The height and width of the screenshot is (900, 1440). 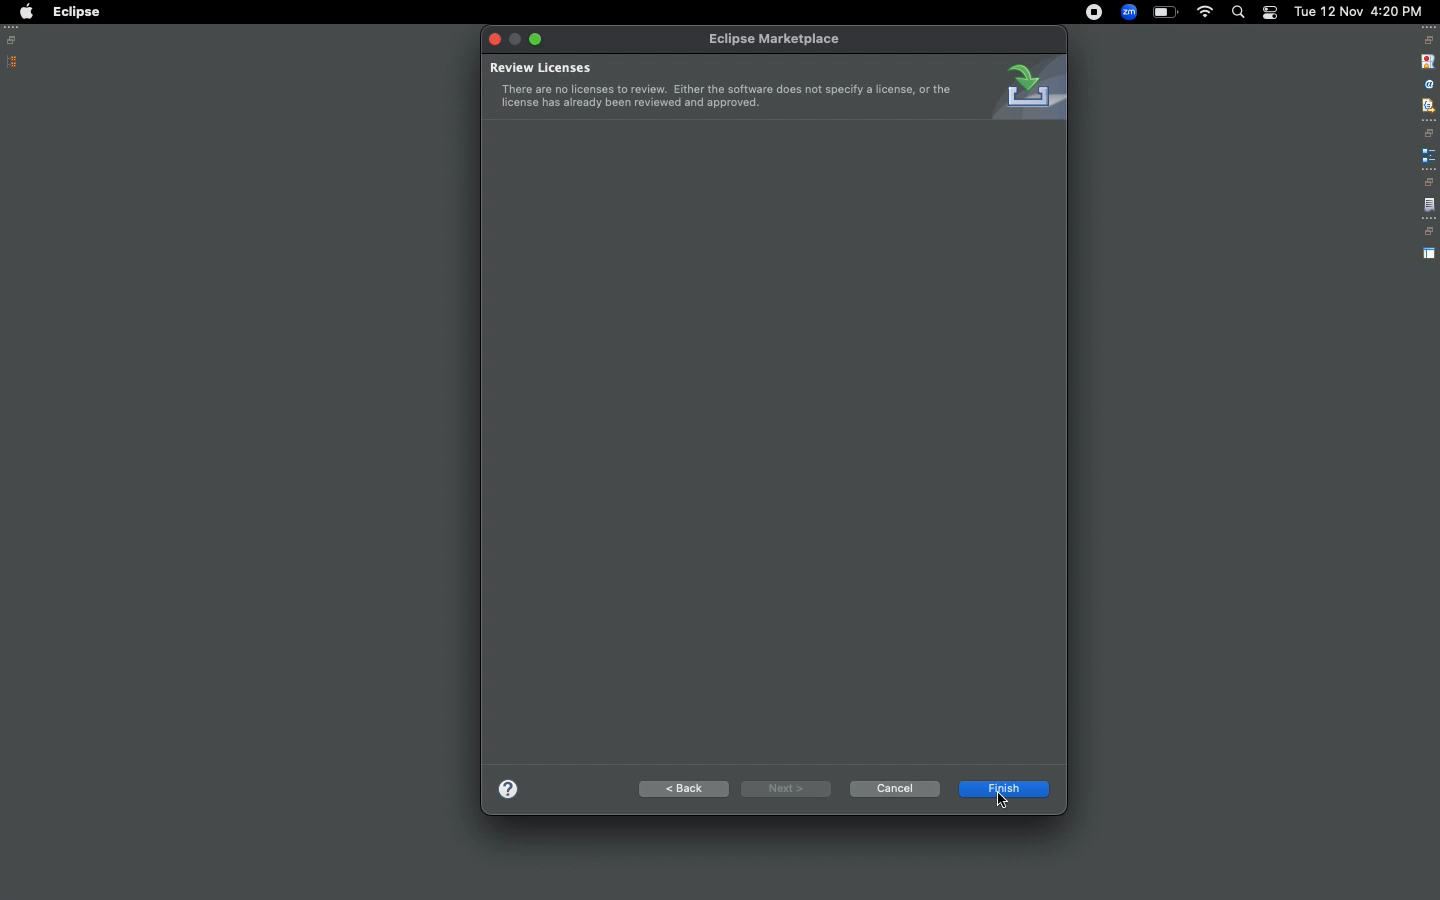 I want to click on eclipse marketplace, so click(x=776, y=40).